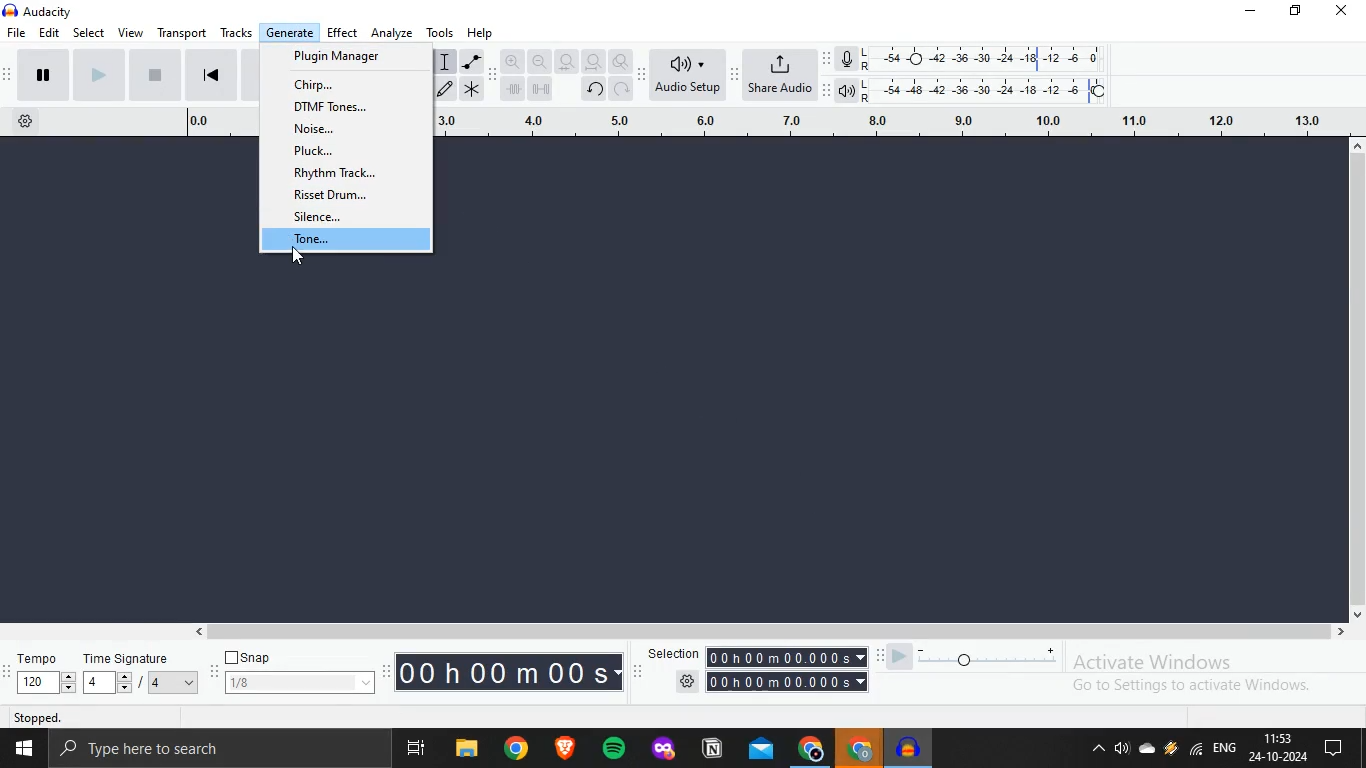 The width and height of the screenshot is (1366, 768). Describe the element at coordinates (345, 31) in the screenshot. I see `Effect` at that location.